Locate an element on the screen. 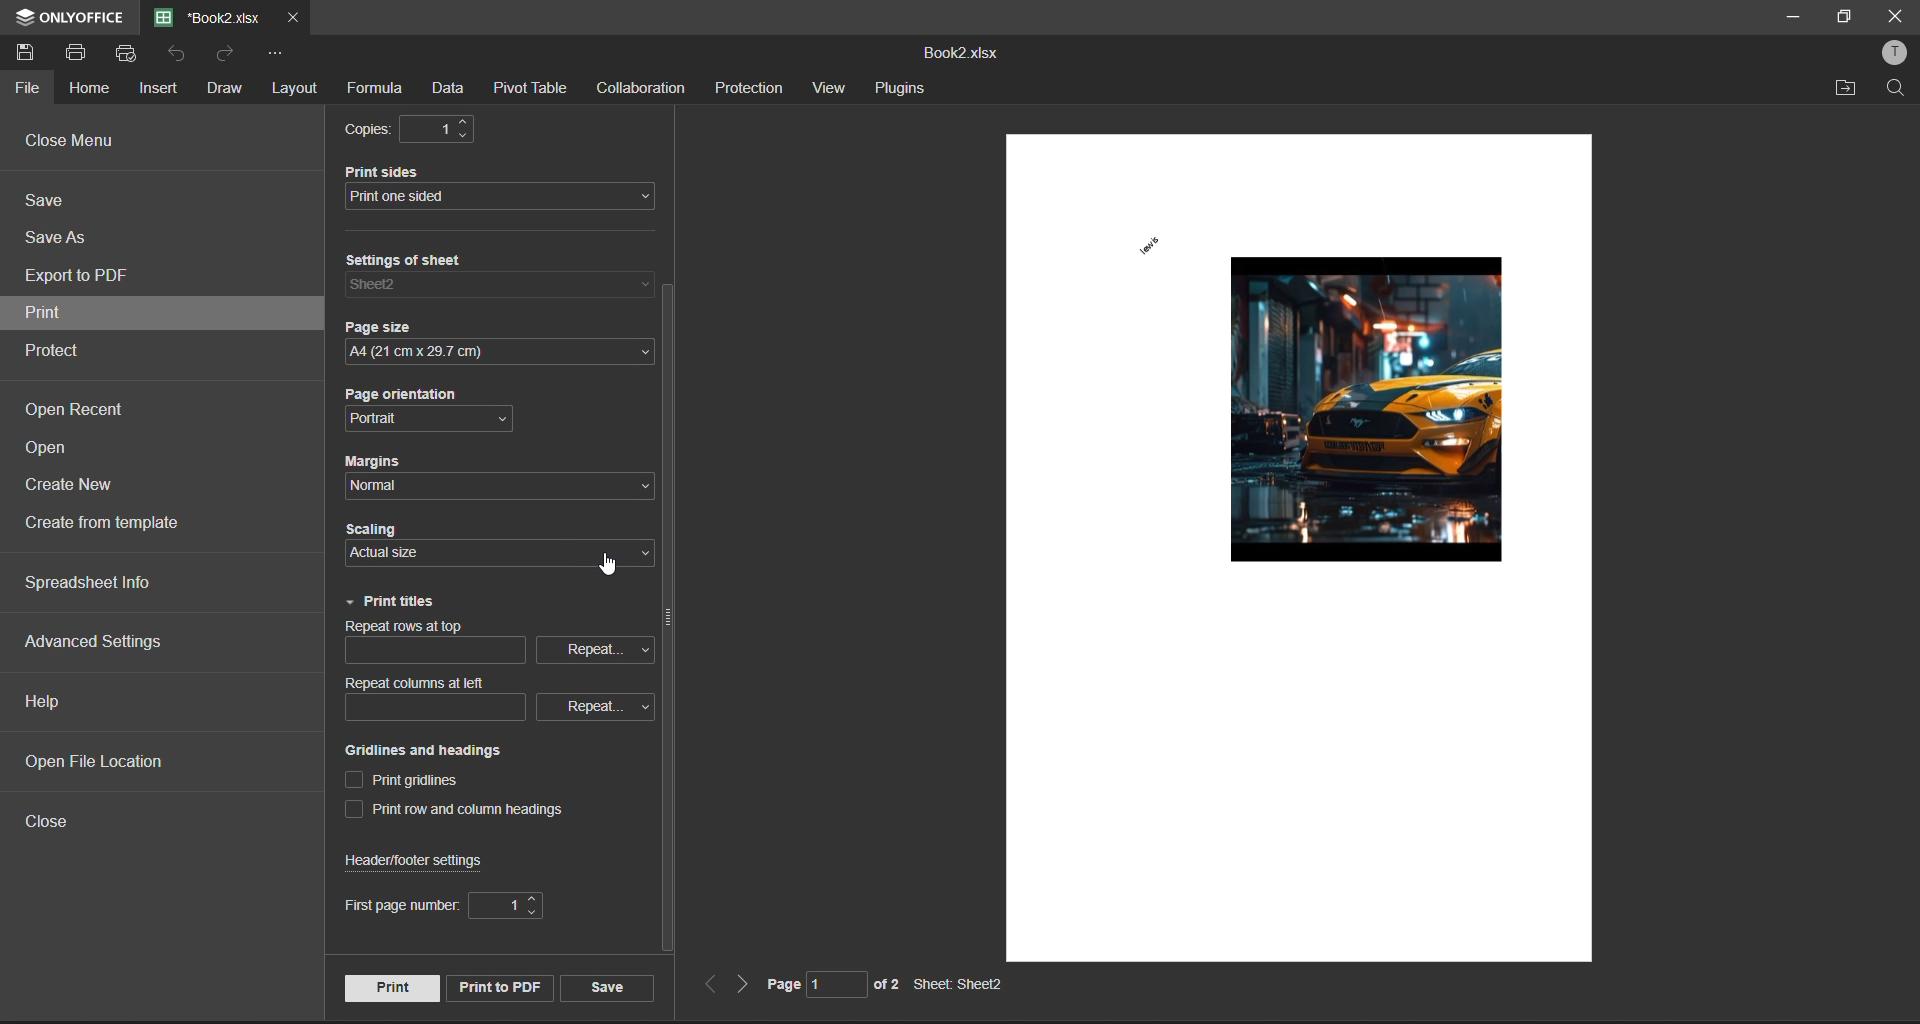 Image resolution: width=1920 pixels, height=1024 pixels. formula is located at coordinates (376, 89).